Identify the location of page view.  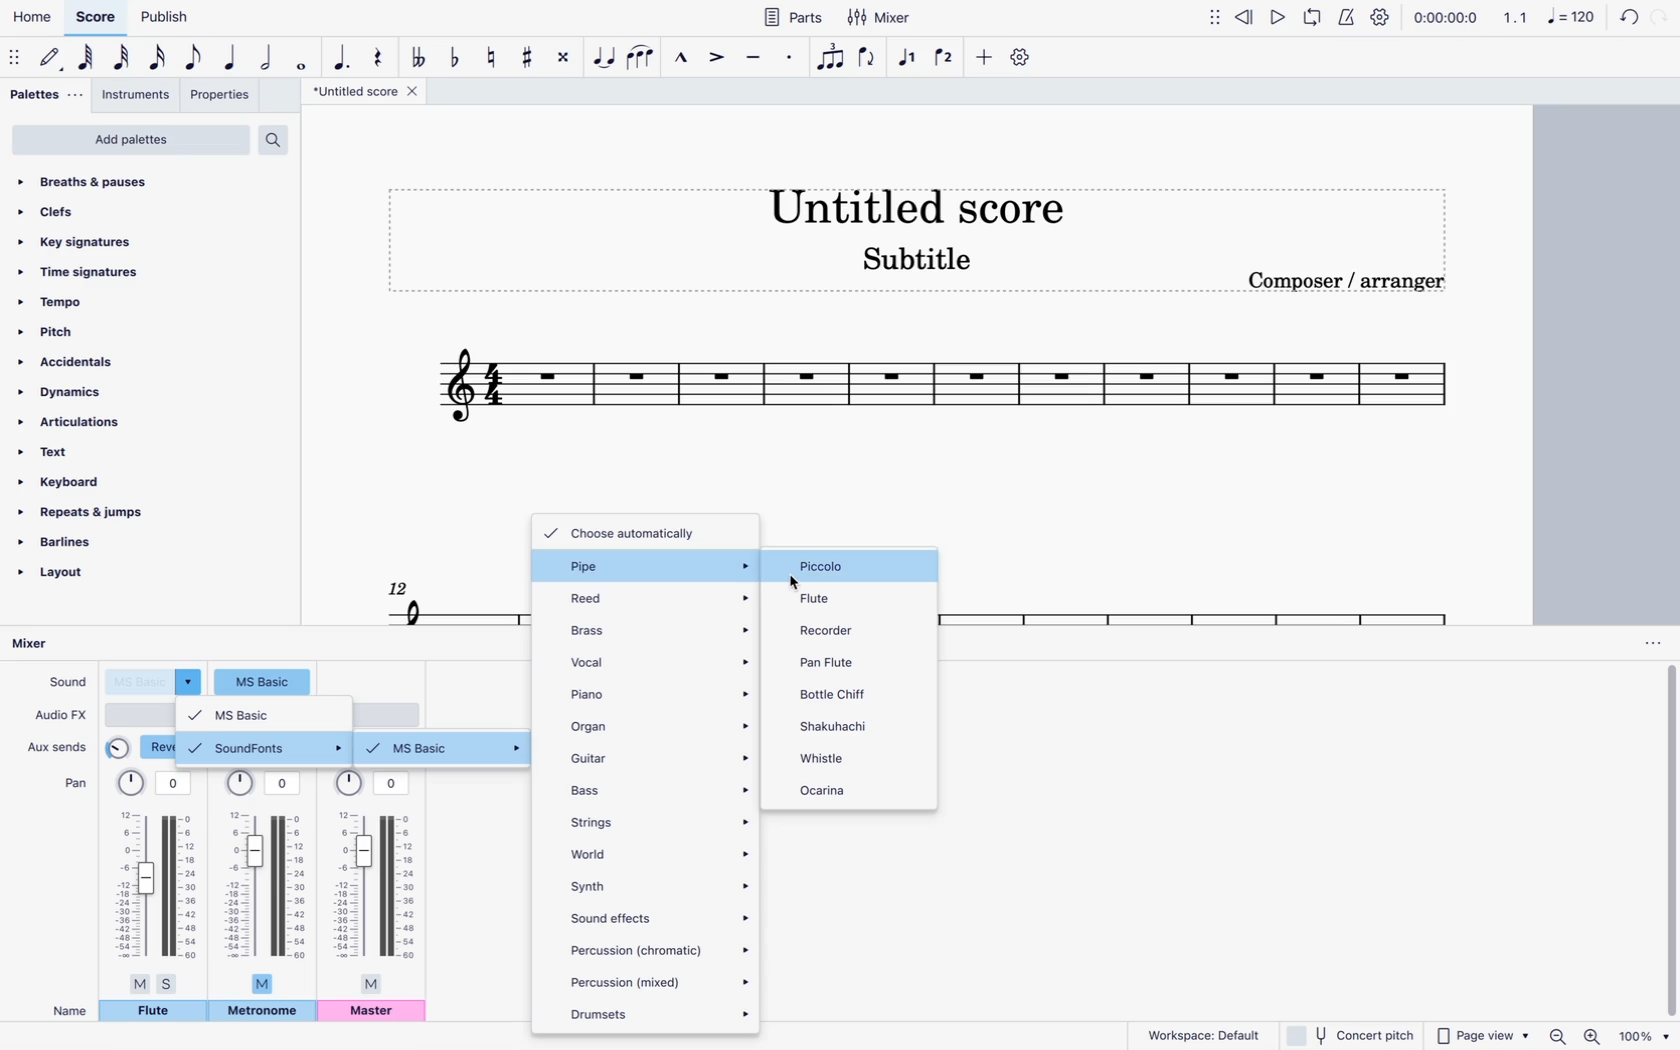
(1482, 1032).